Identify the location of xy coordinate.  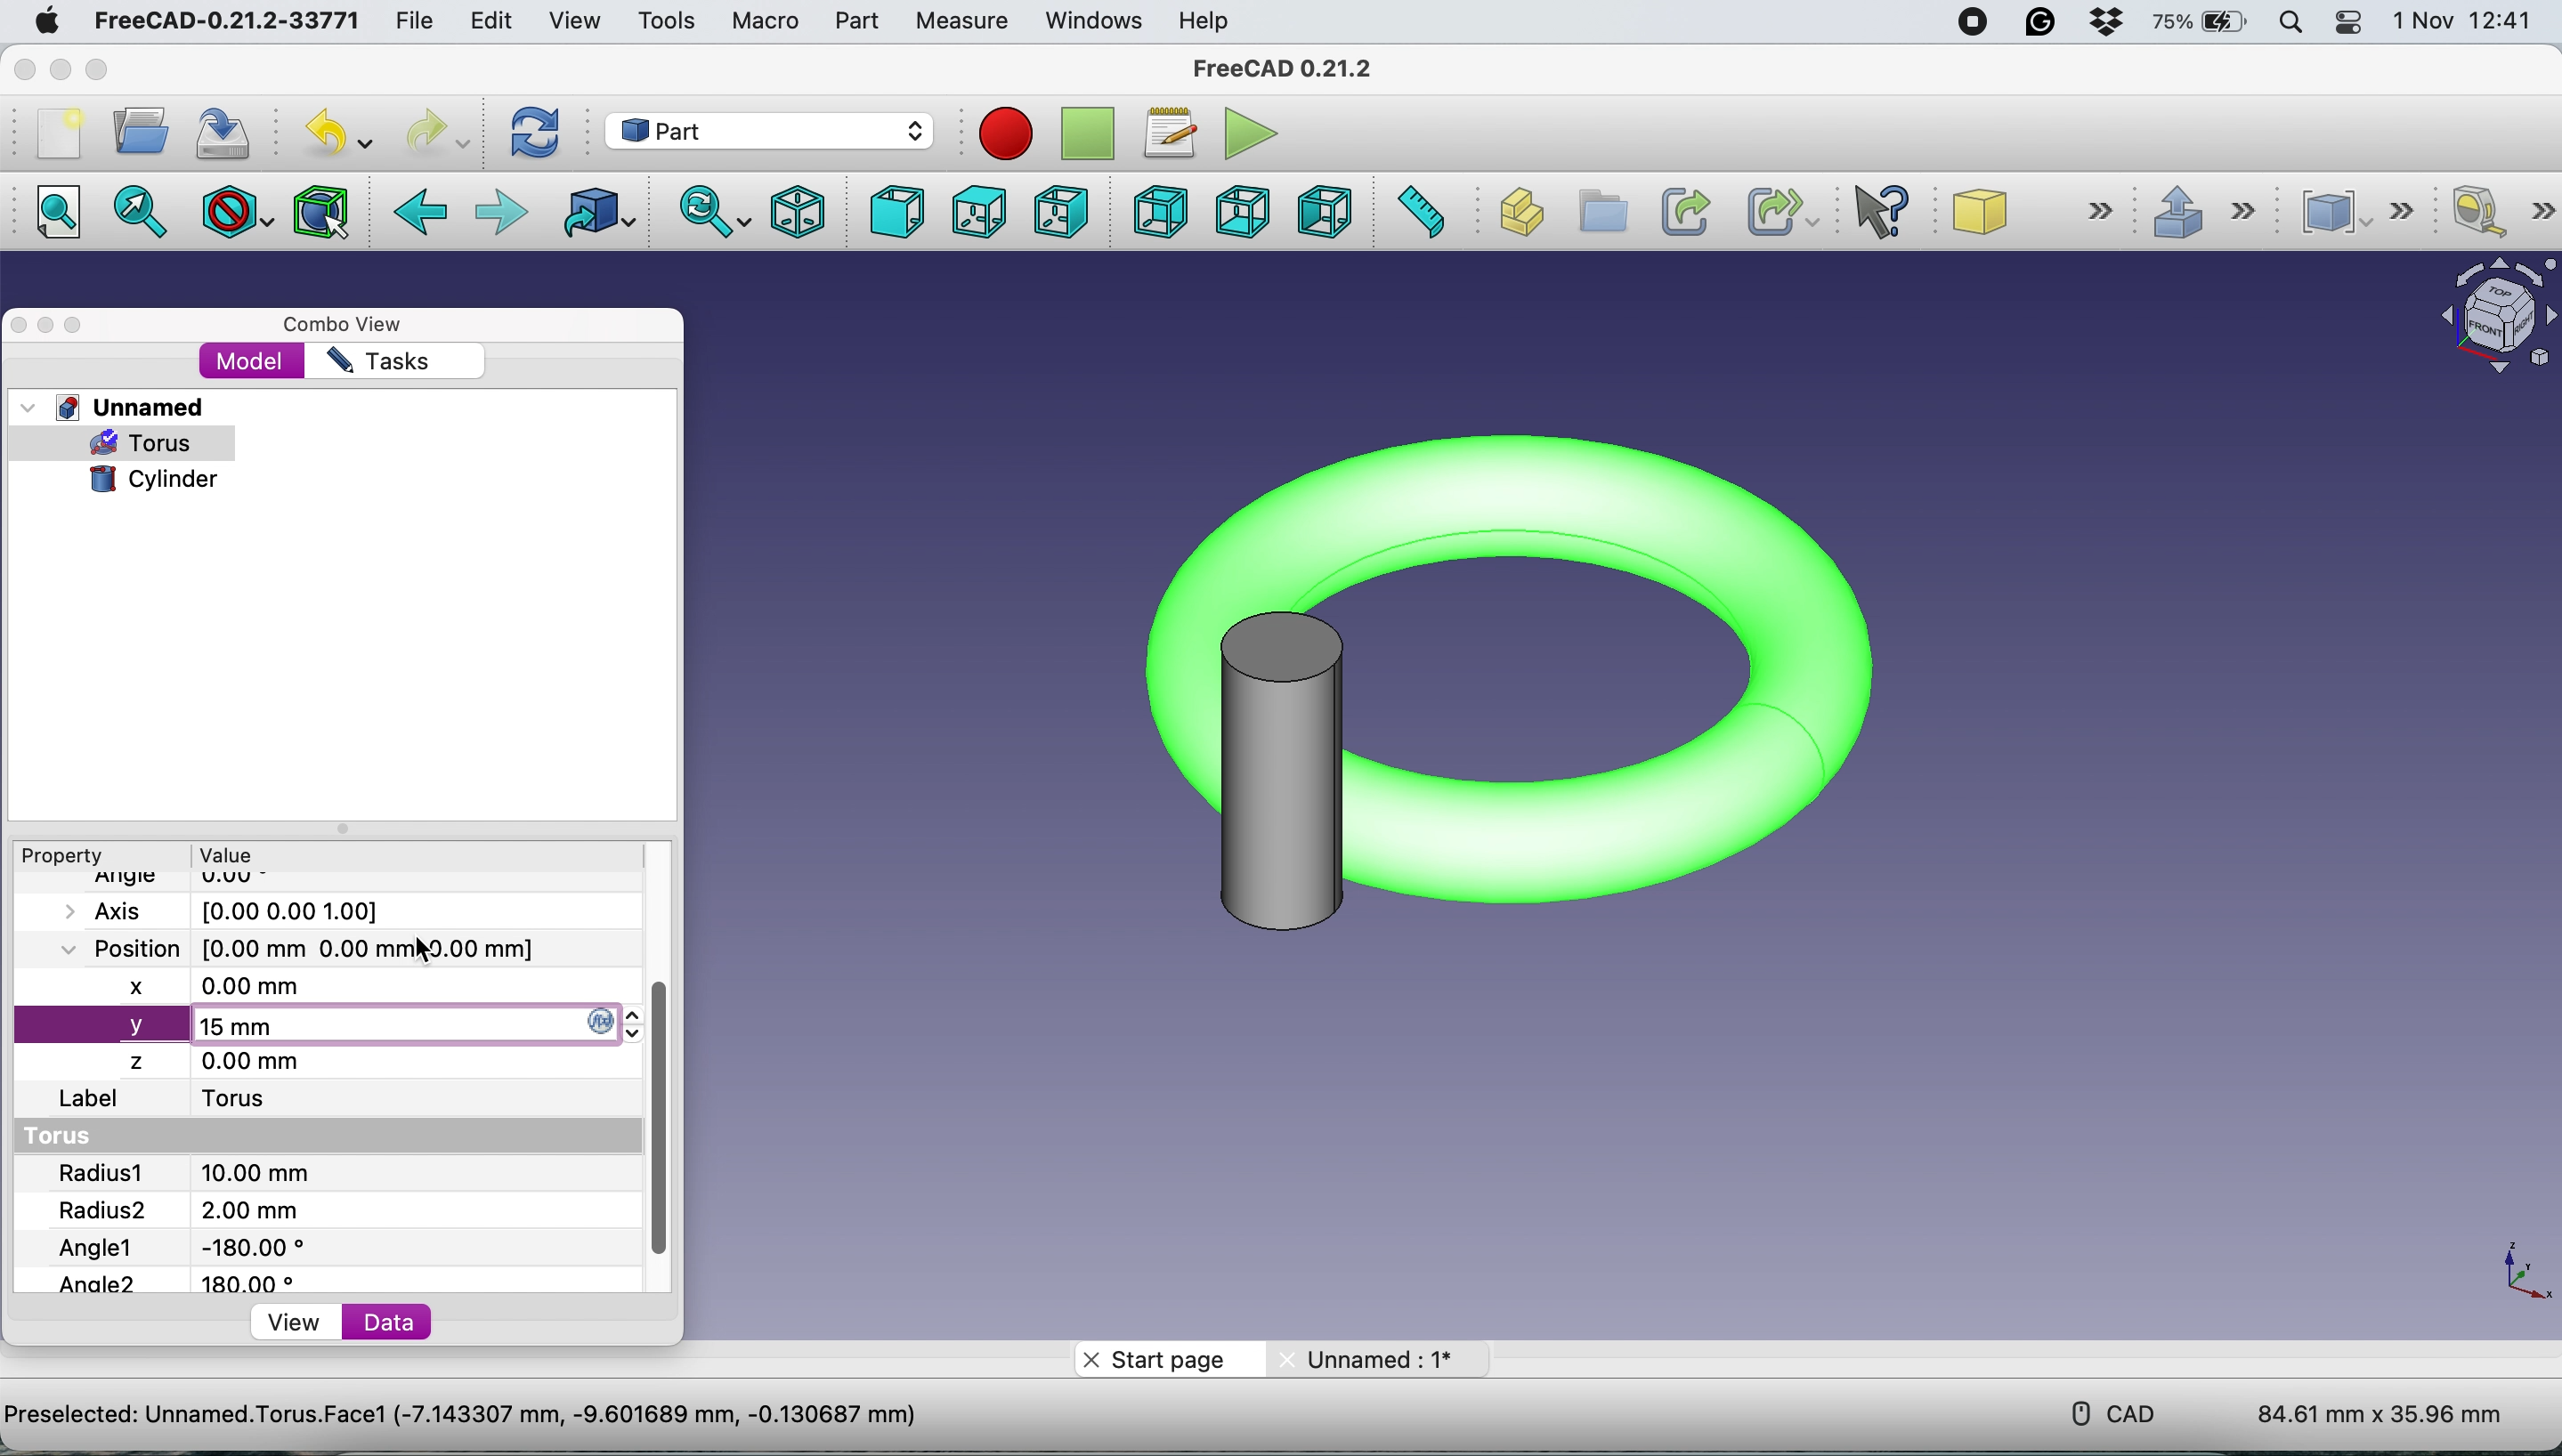
(2520, 1278).